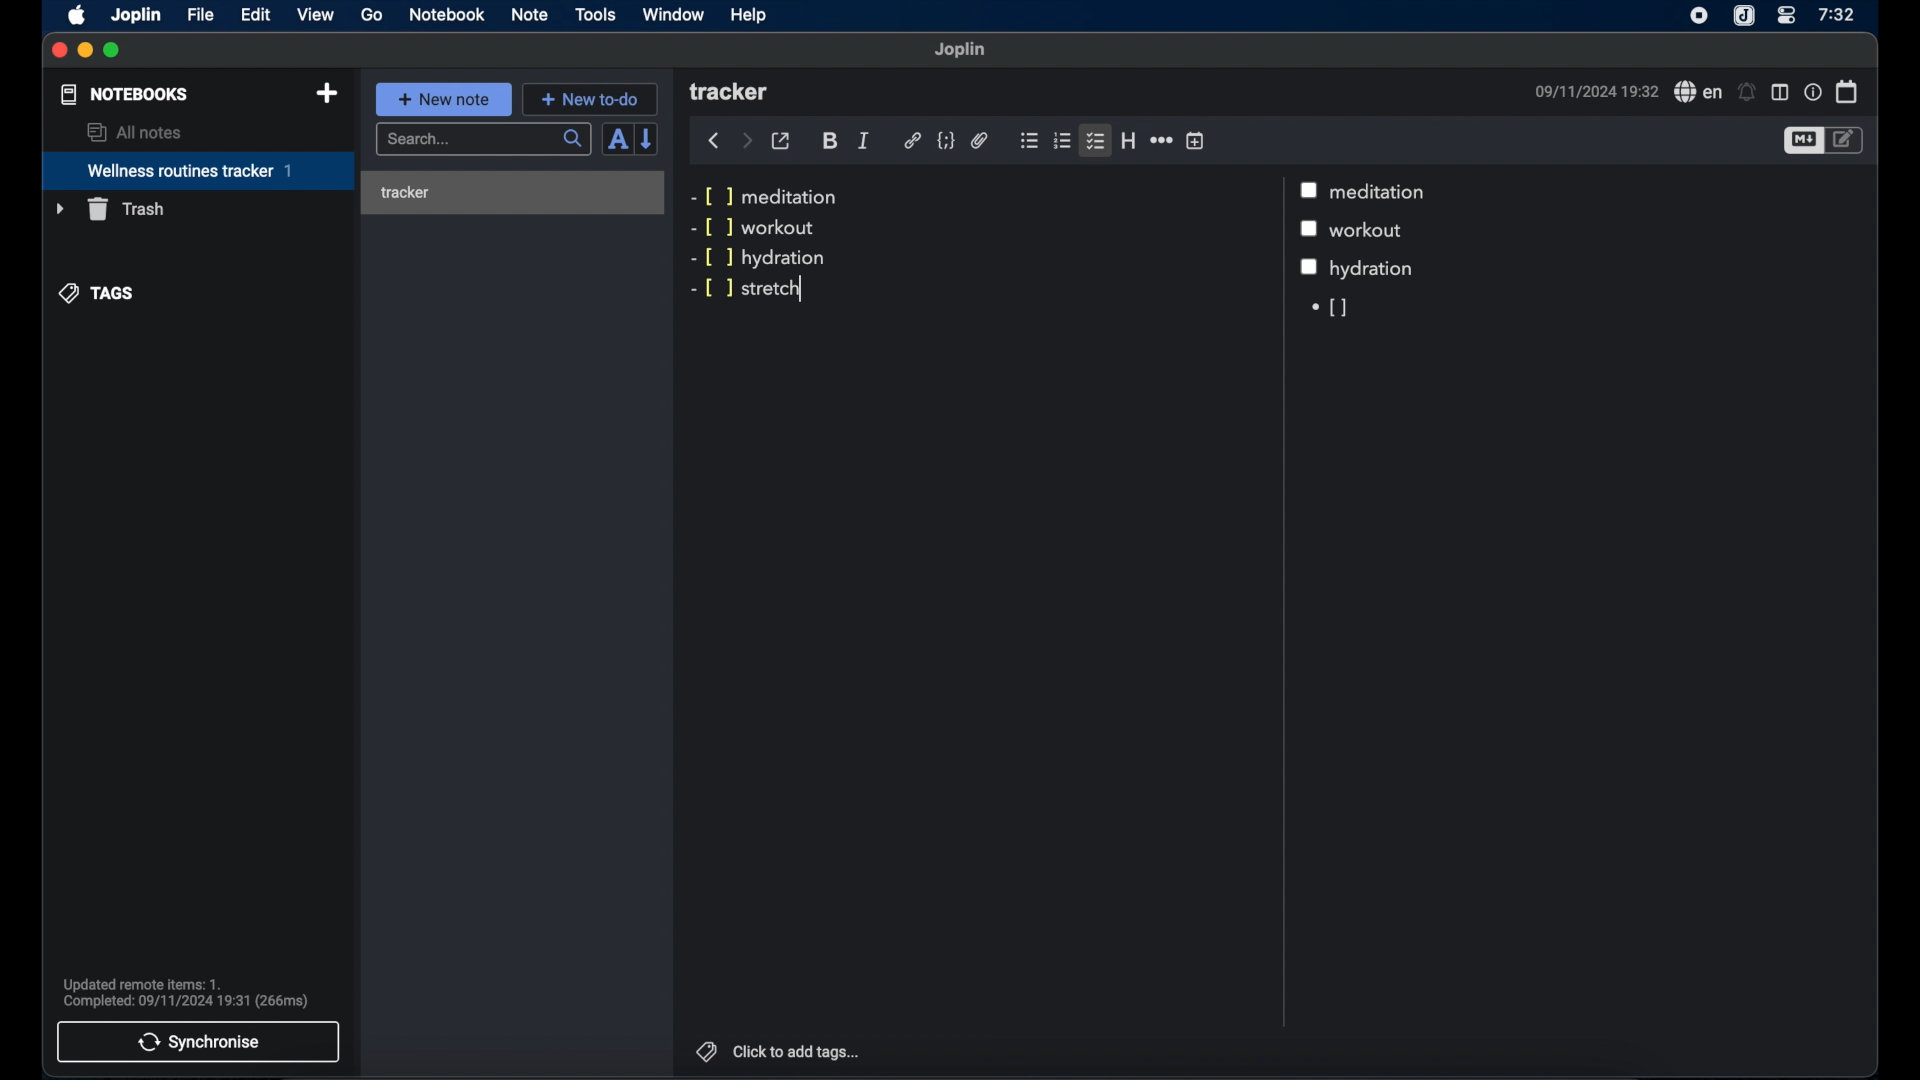  I want to click on toggle editor, so click(1848, 141).